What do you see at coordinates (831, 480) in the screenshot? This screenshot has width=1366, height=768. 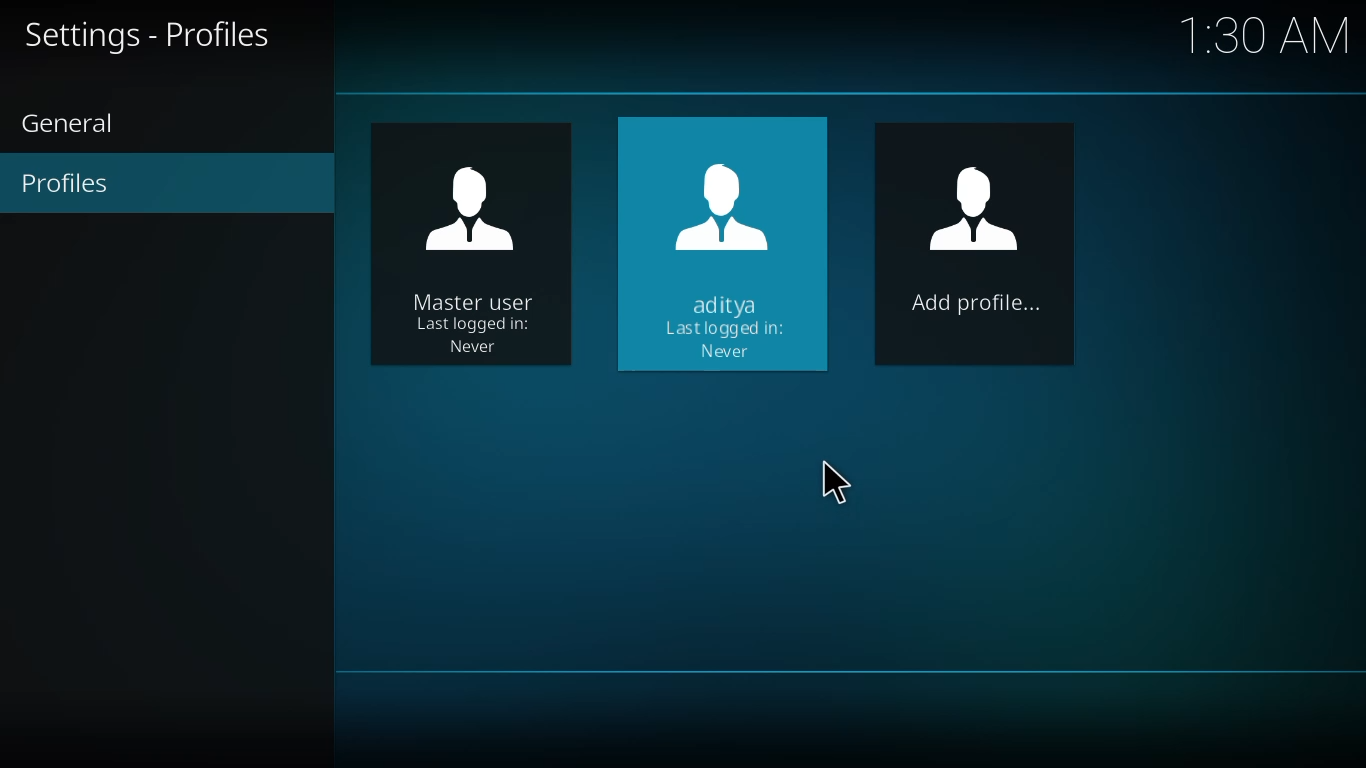 I see `cursor` at bounding box center [831, 480].